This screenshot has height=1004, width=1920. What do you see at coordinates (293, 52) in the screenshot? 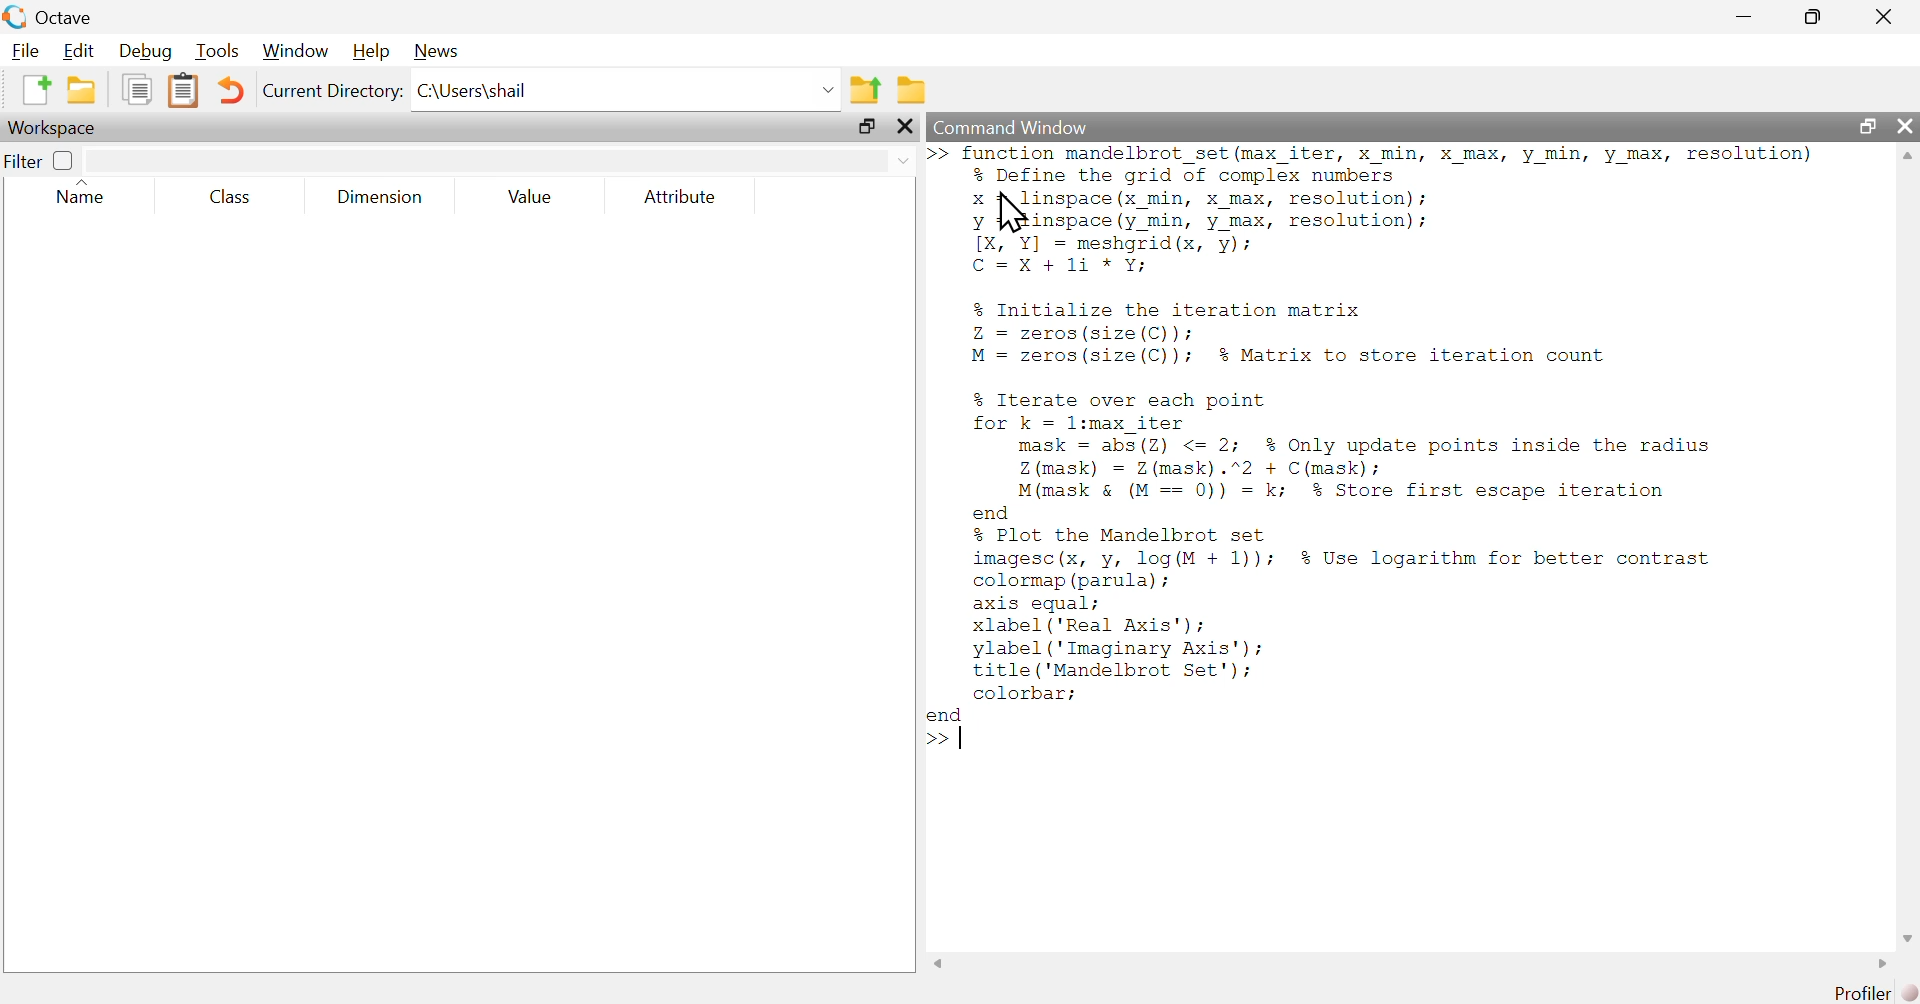
I see `Window` at bounding box center [293, 52].